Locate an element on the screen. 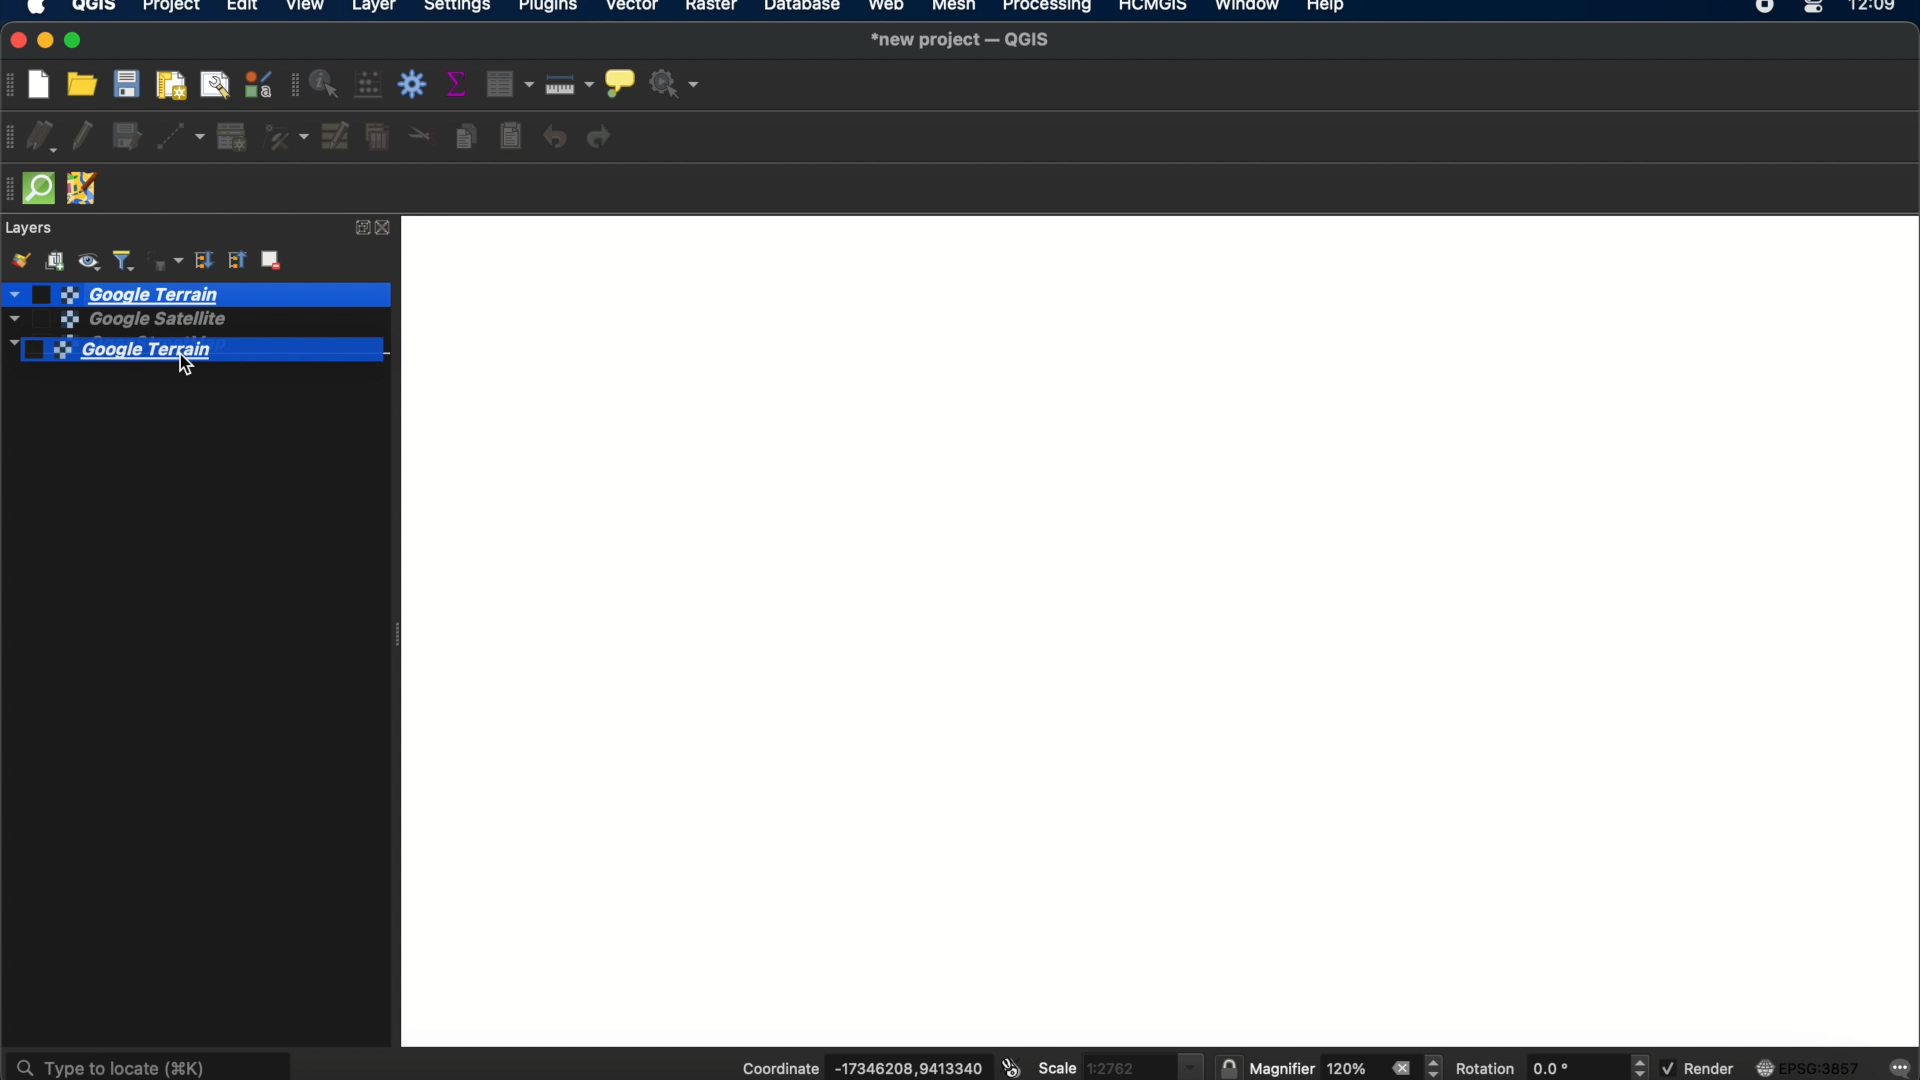 This screenshot has height=1080, width=1920. save layer edits is located at coordinates (128, 138).